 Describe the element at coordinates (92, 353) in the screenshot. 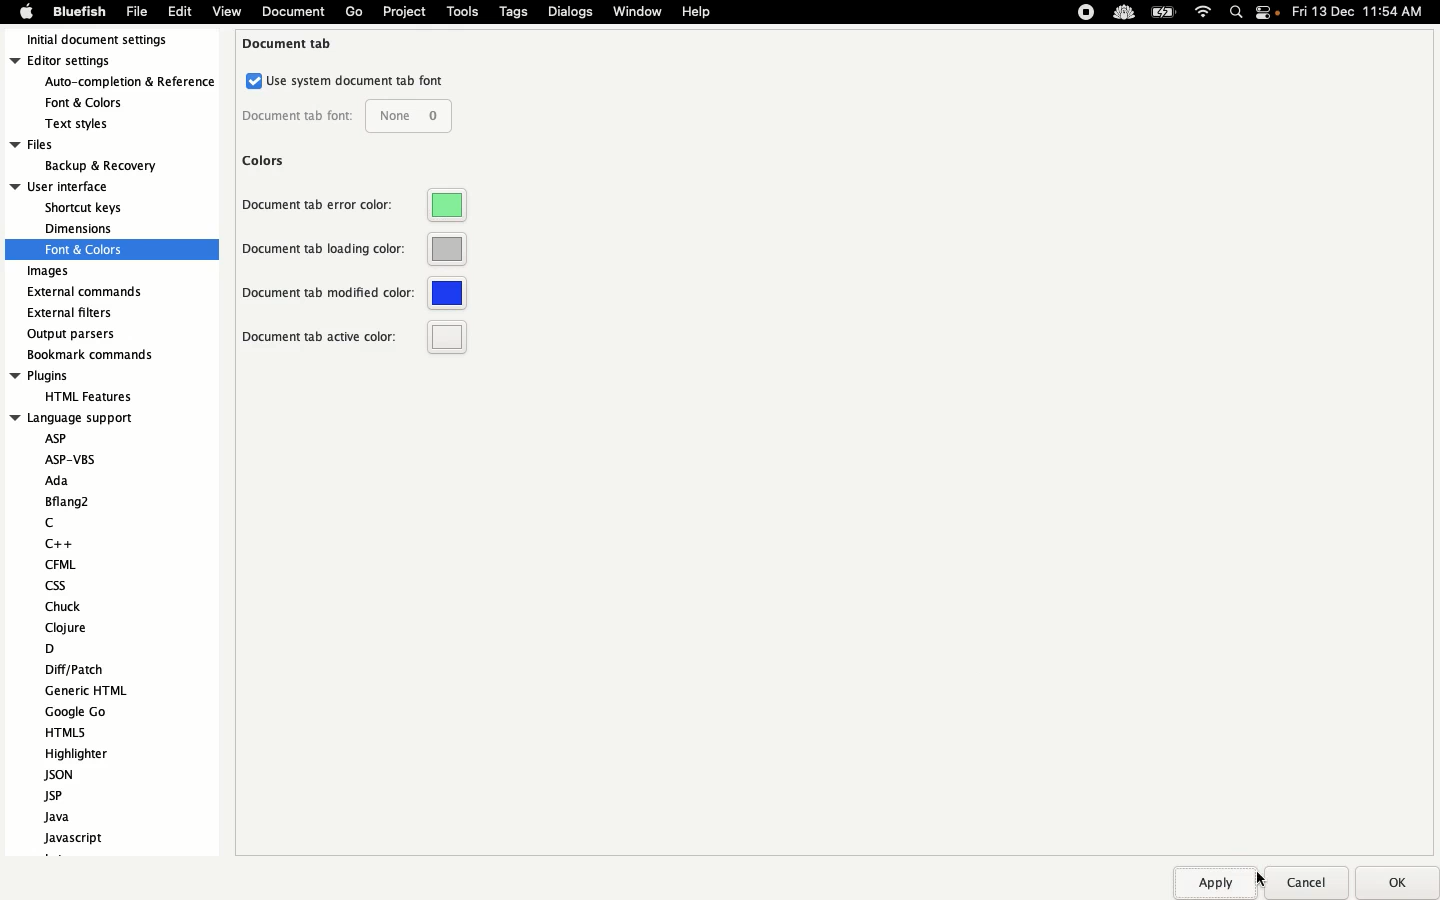

I see `Bookmark recommends` at that location.